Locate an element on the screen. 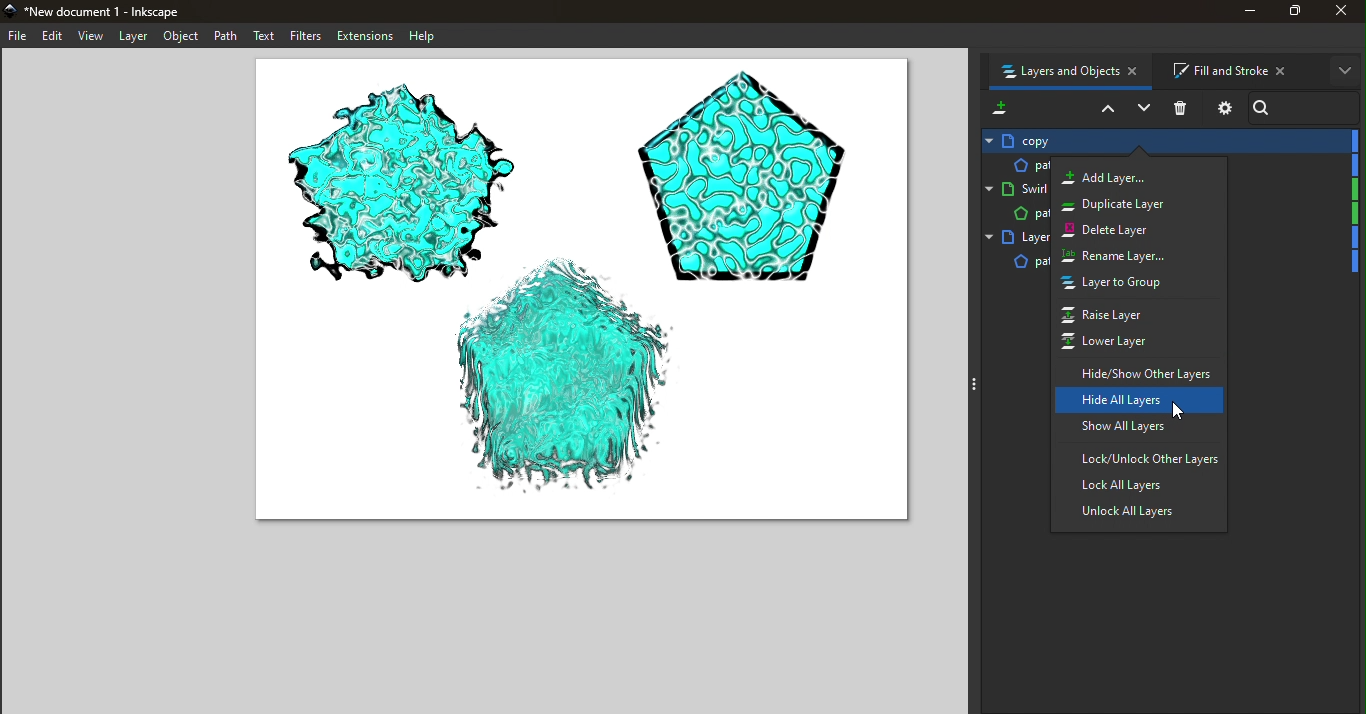 The height and width of the screenshot is (714, 1366). View is located at coordinates (91, 37).